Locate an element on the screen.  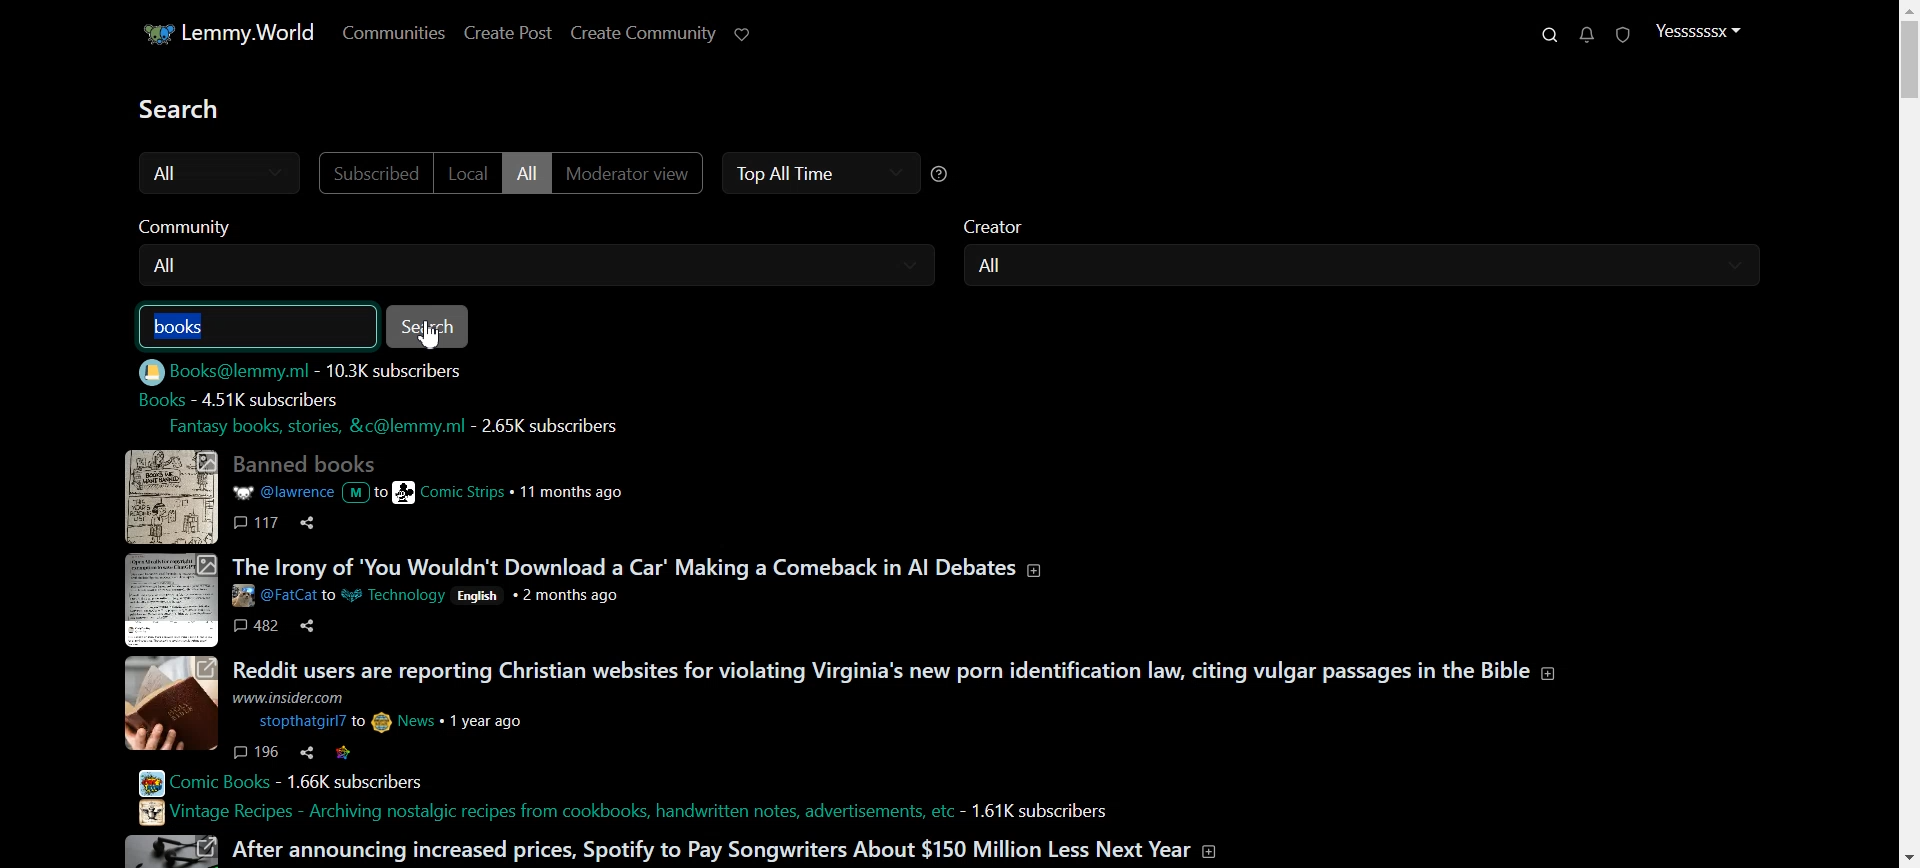
subscriber is located at coordinates (350, 782).